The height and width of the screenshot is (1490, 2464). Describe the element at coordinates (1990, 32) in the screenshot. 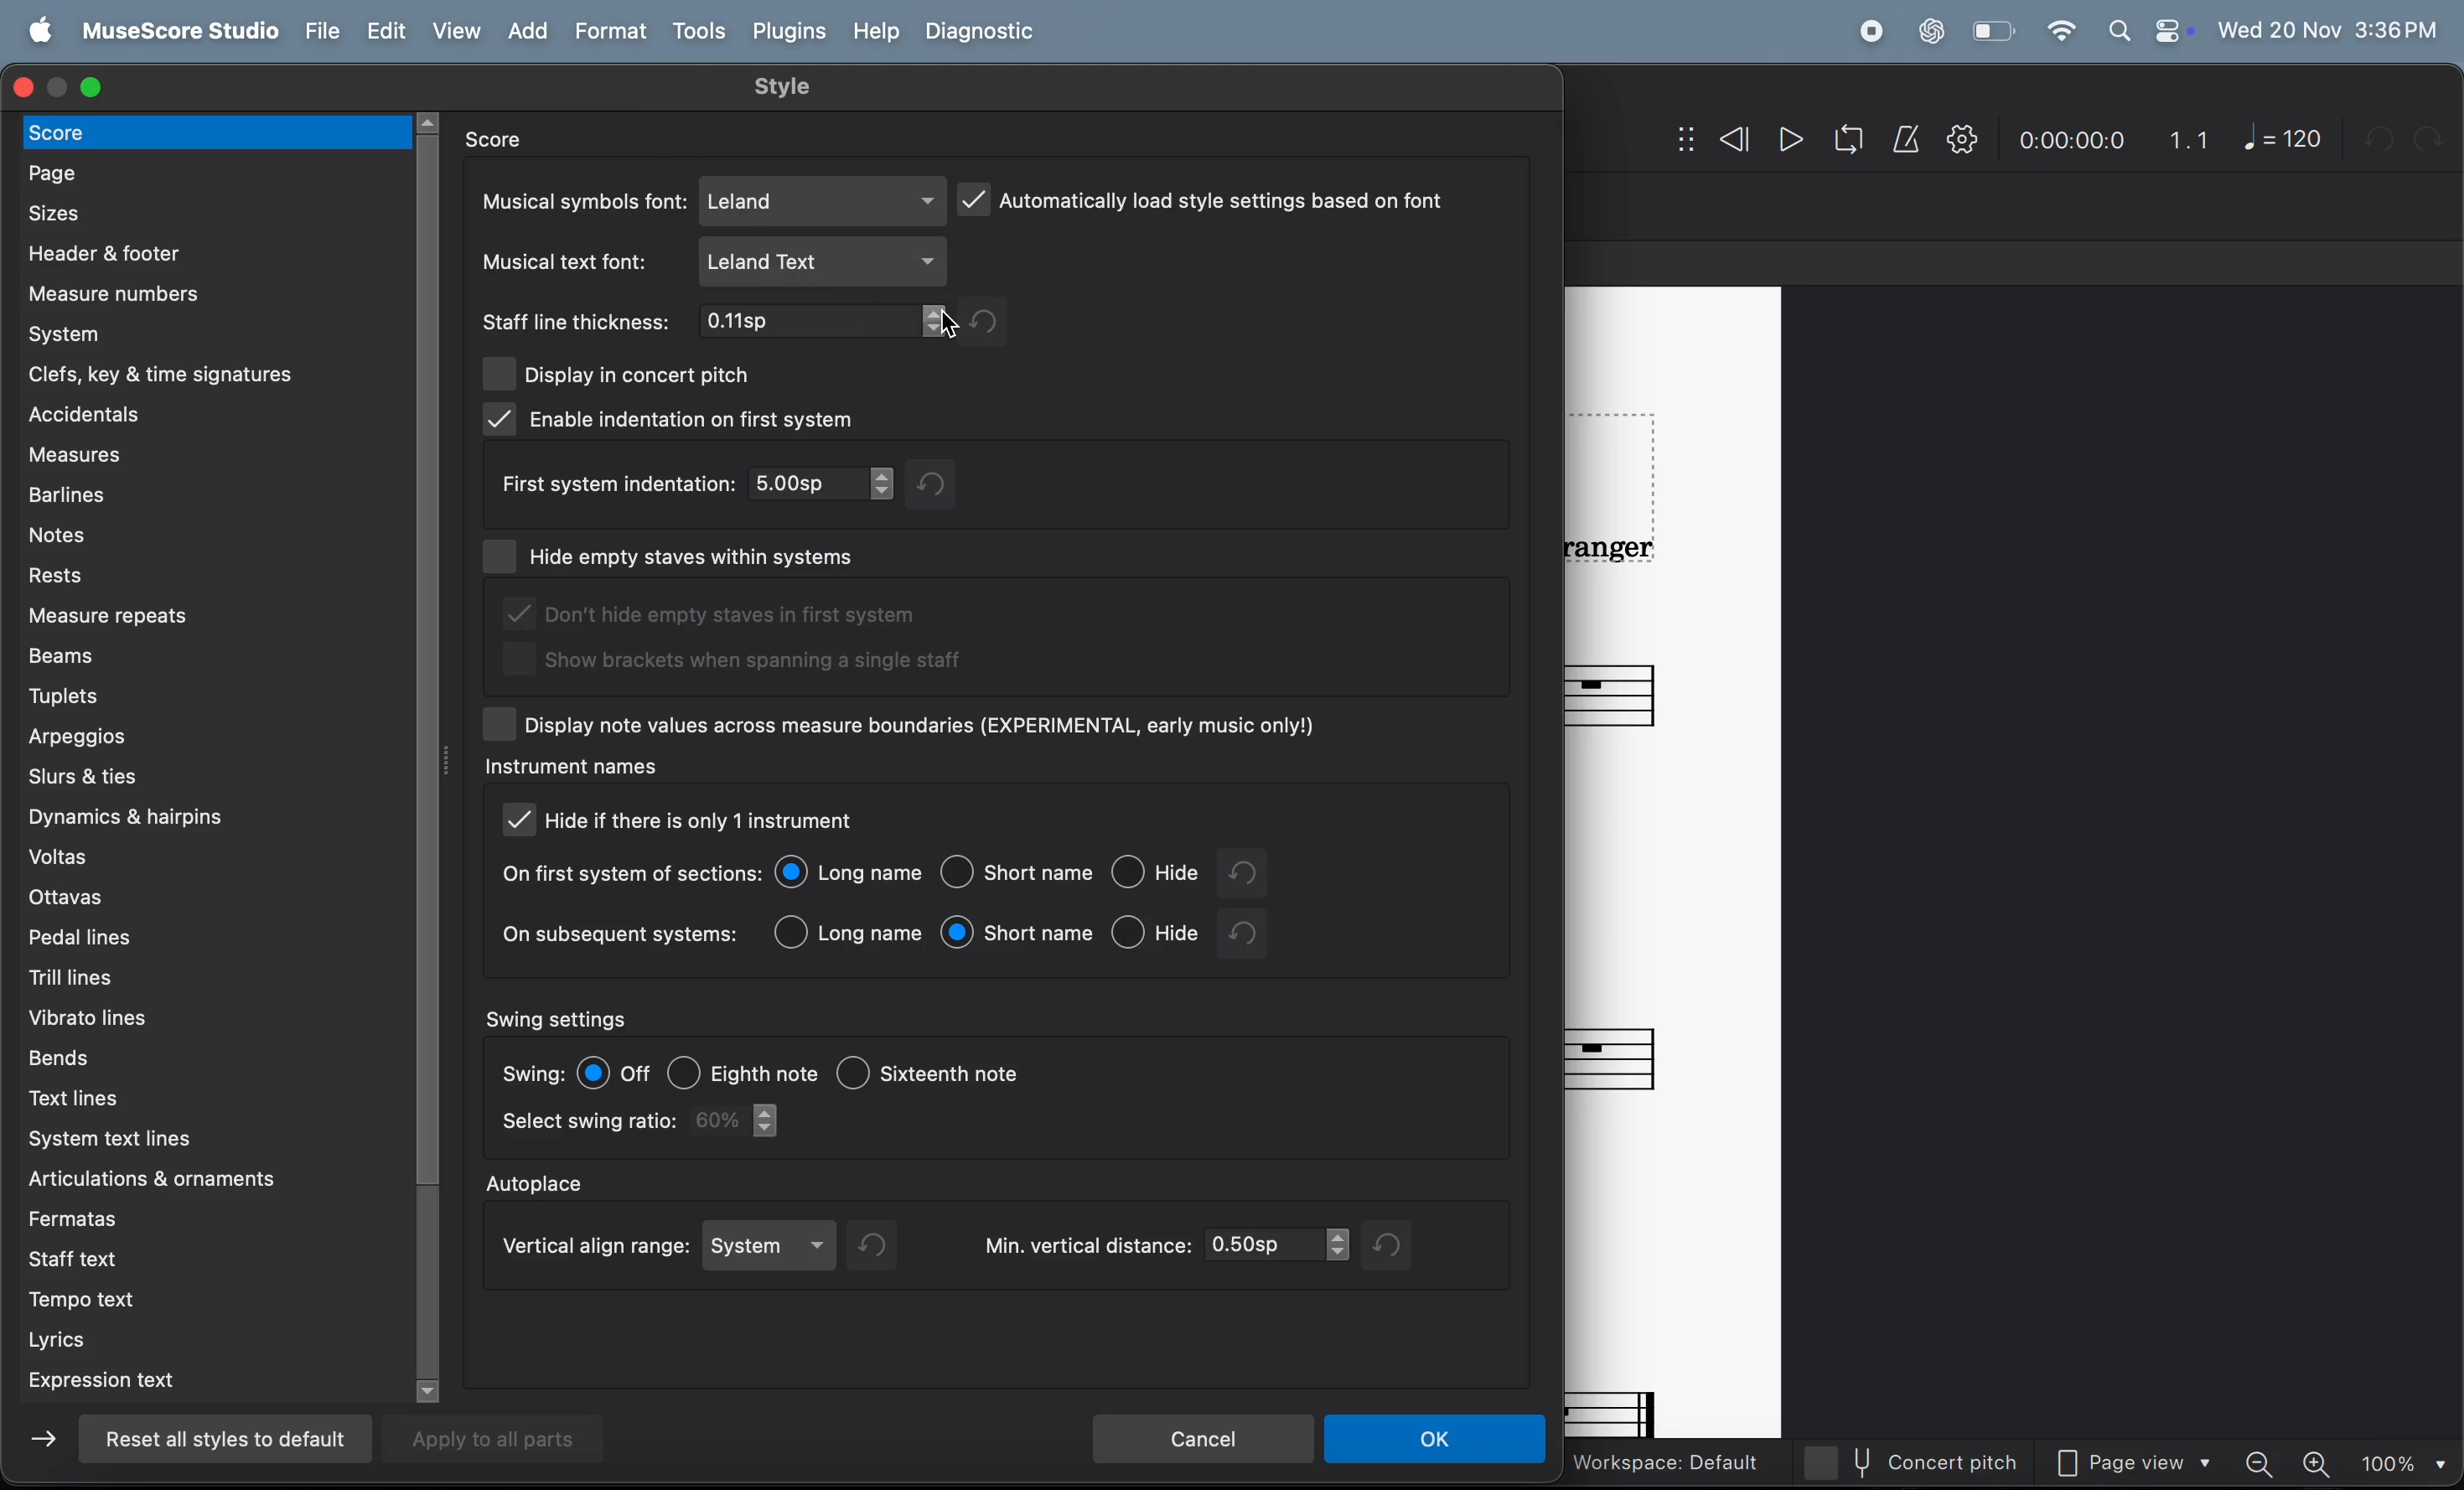

I see `battery` at that location.